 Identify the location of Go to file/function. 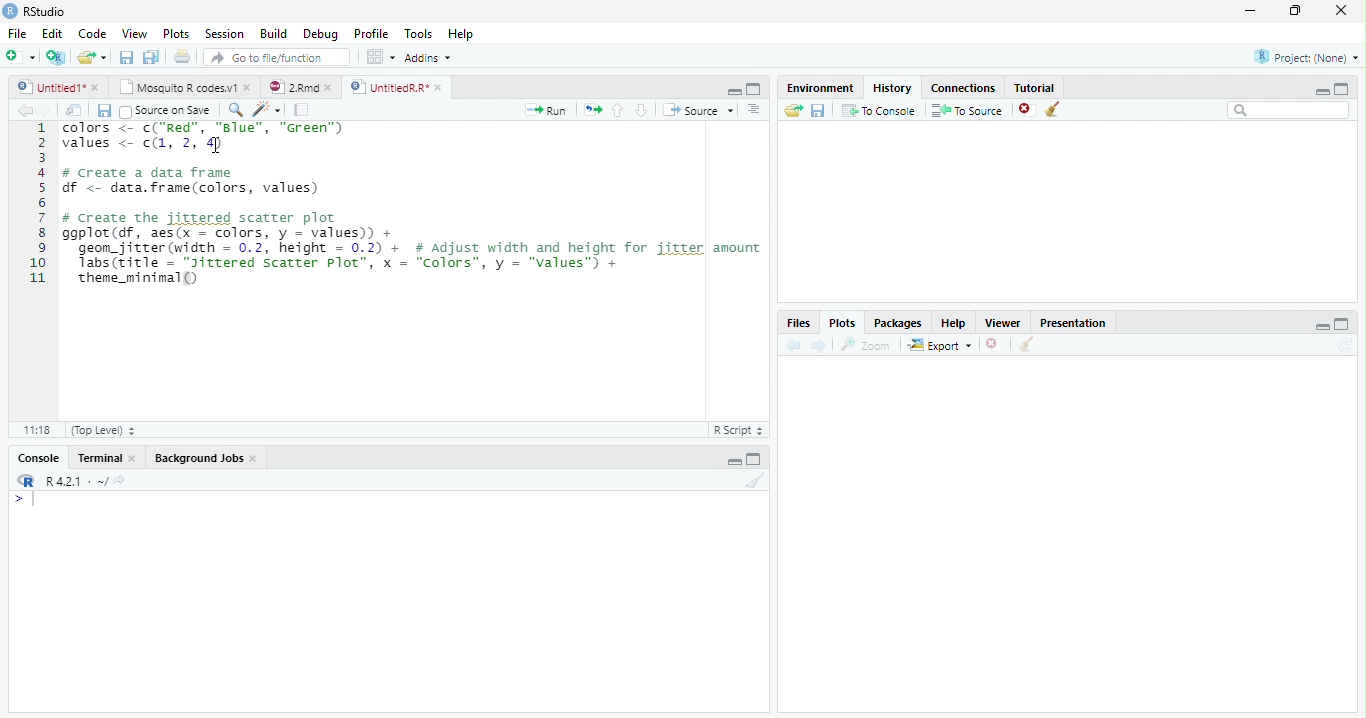
(277, 57).